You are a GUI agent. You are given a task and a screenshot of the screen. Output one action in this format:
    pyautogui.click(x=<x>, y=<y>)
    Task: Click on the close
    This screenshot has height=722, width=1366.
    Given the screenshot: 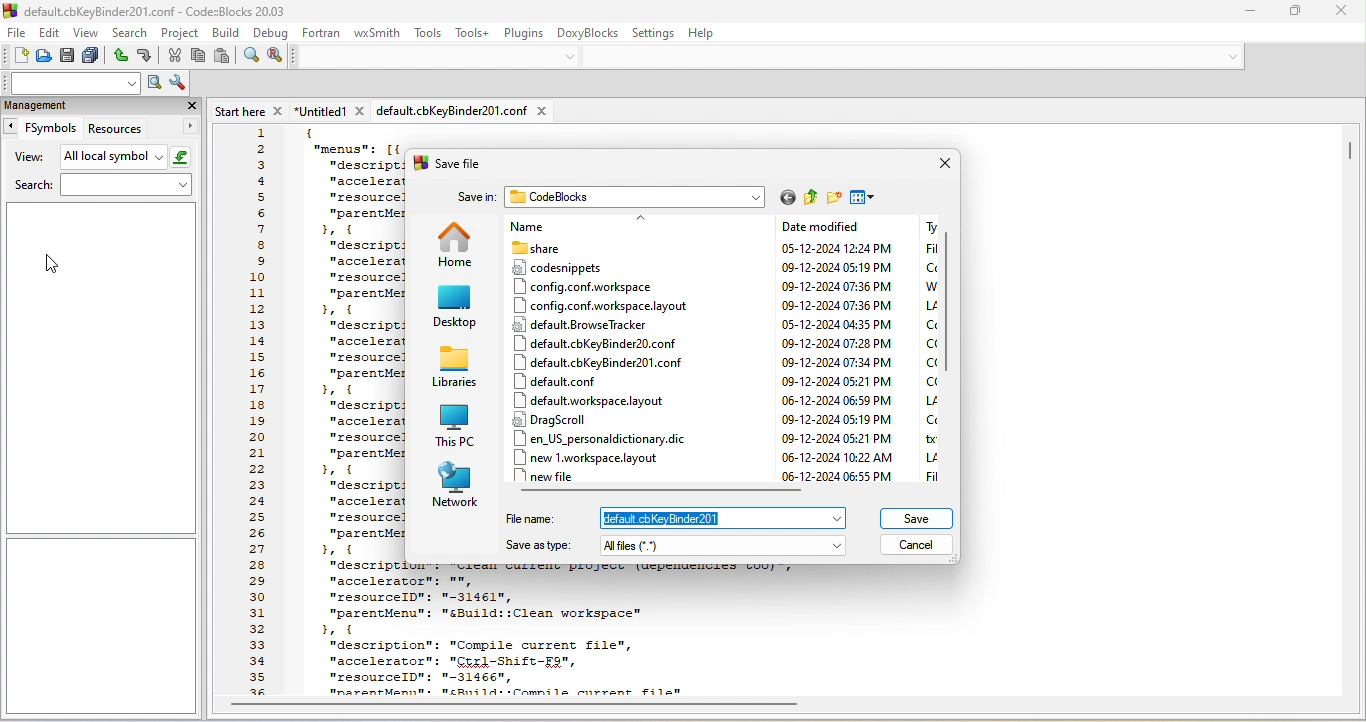 What is the action you would take?
    pyautogui.click(x=1340, y=13)
    